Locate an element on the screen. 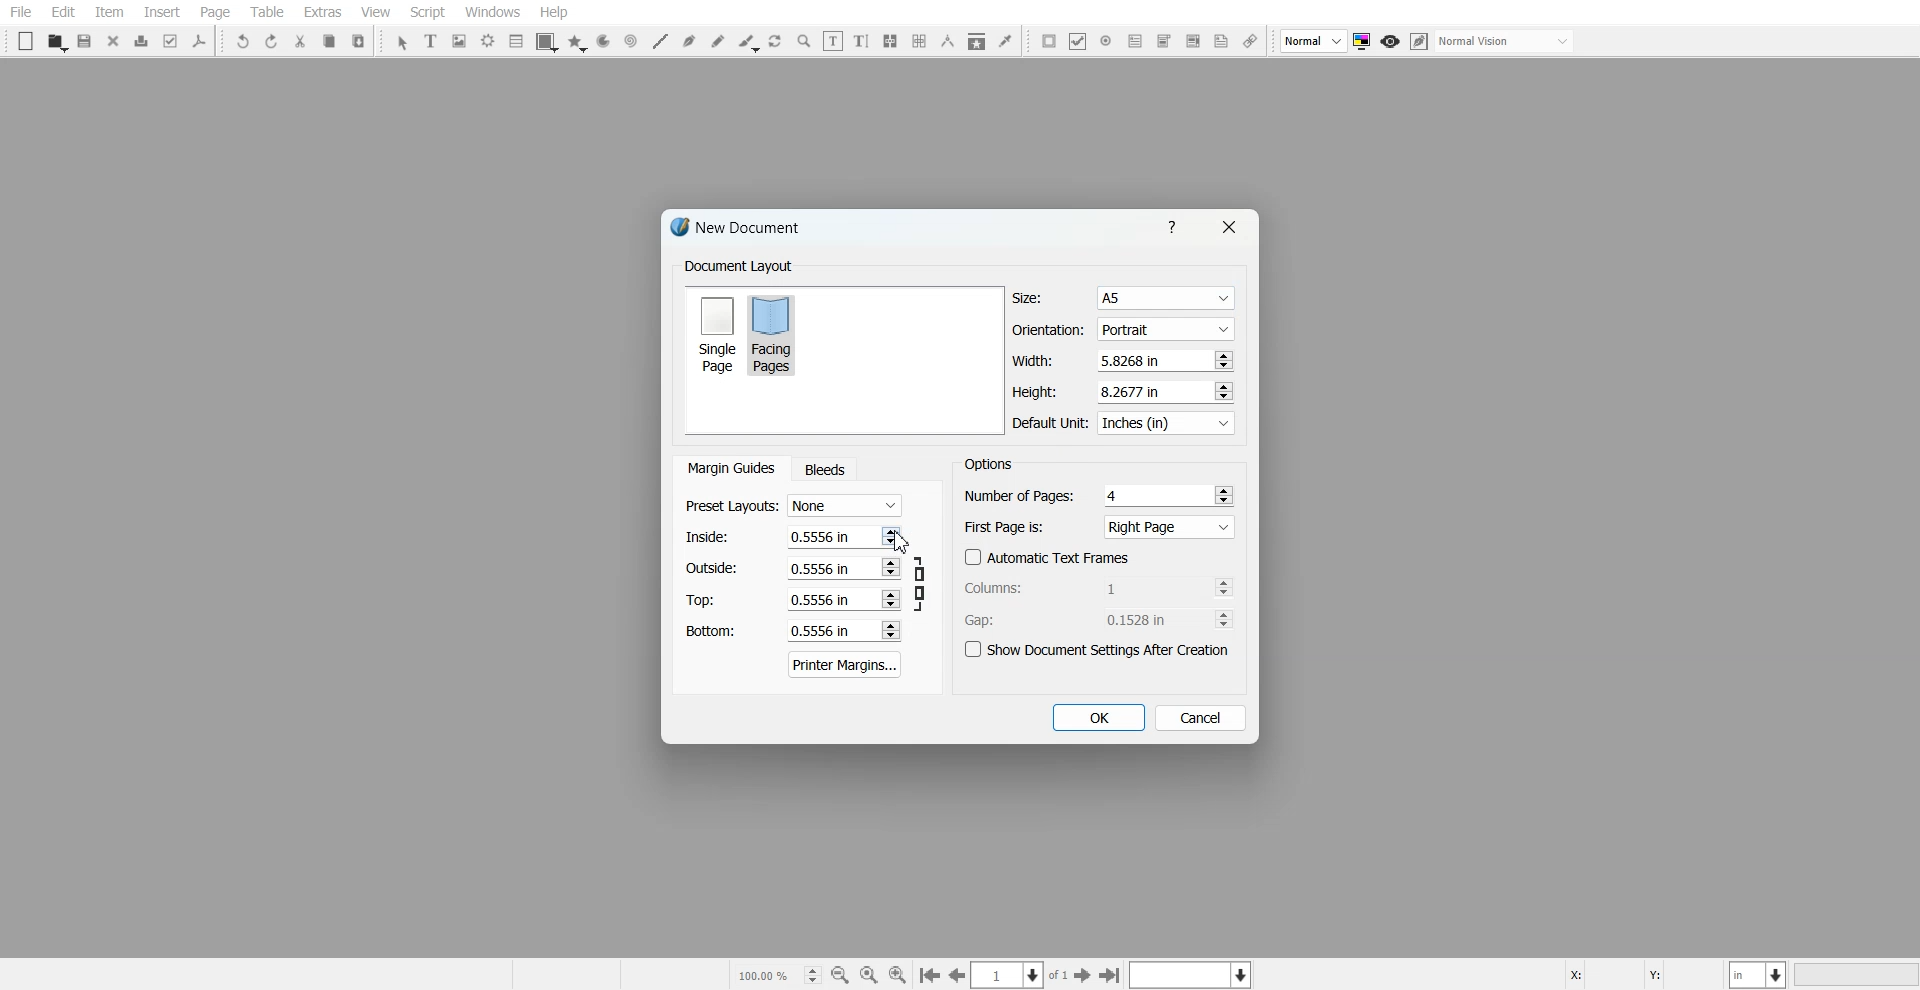 The image size is (1920, 990). Measurement in Inches is located at coordinates (1759, 974).